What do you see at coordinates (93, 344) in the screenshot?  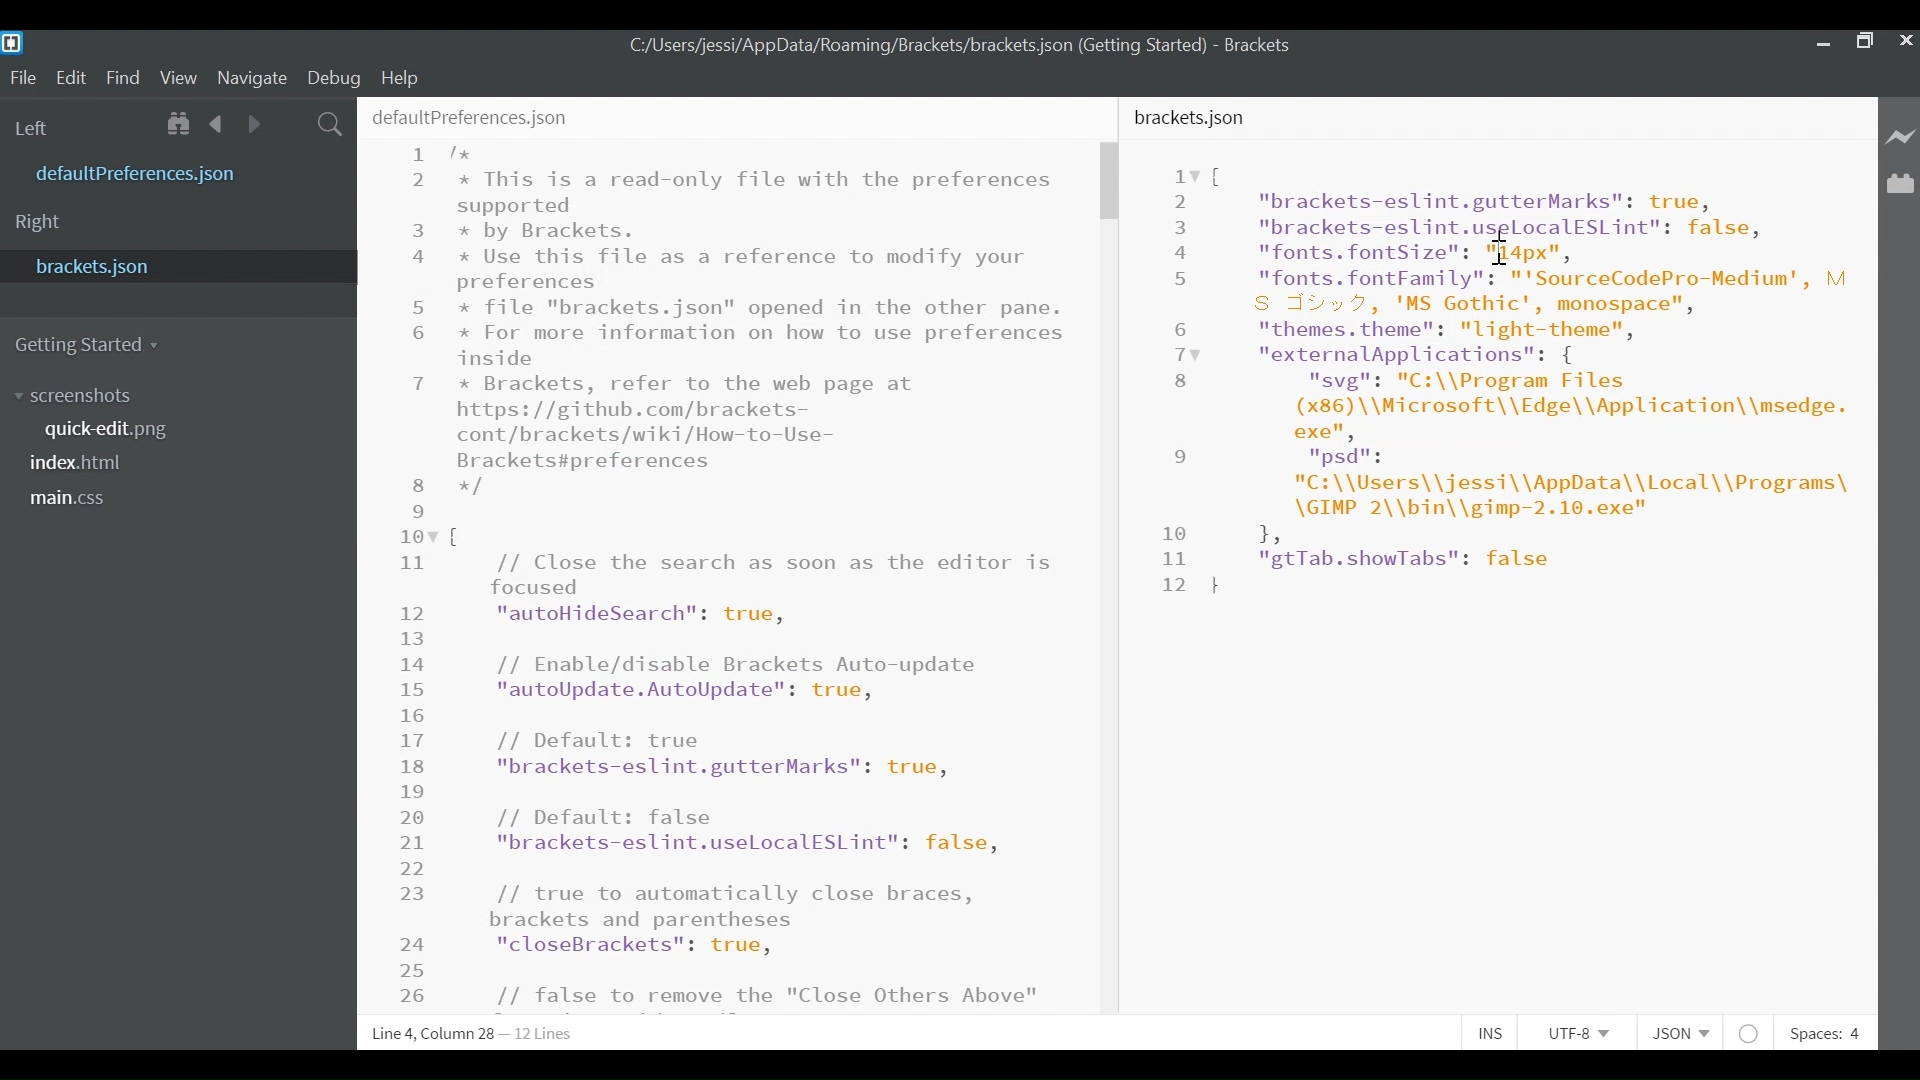 I see `Getting Started` at bounding box center [93, 344].